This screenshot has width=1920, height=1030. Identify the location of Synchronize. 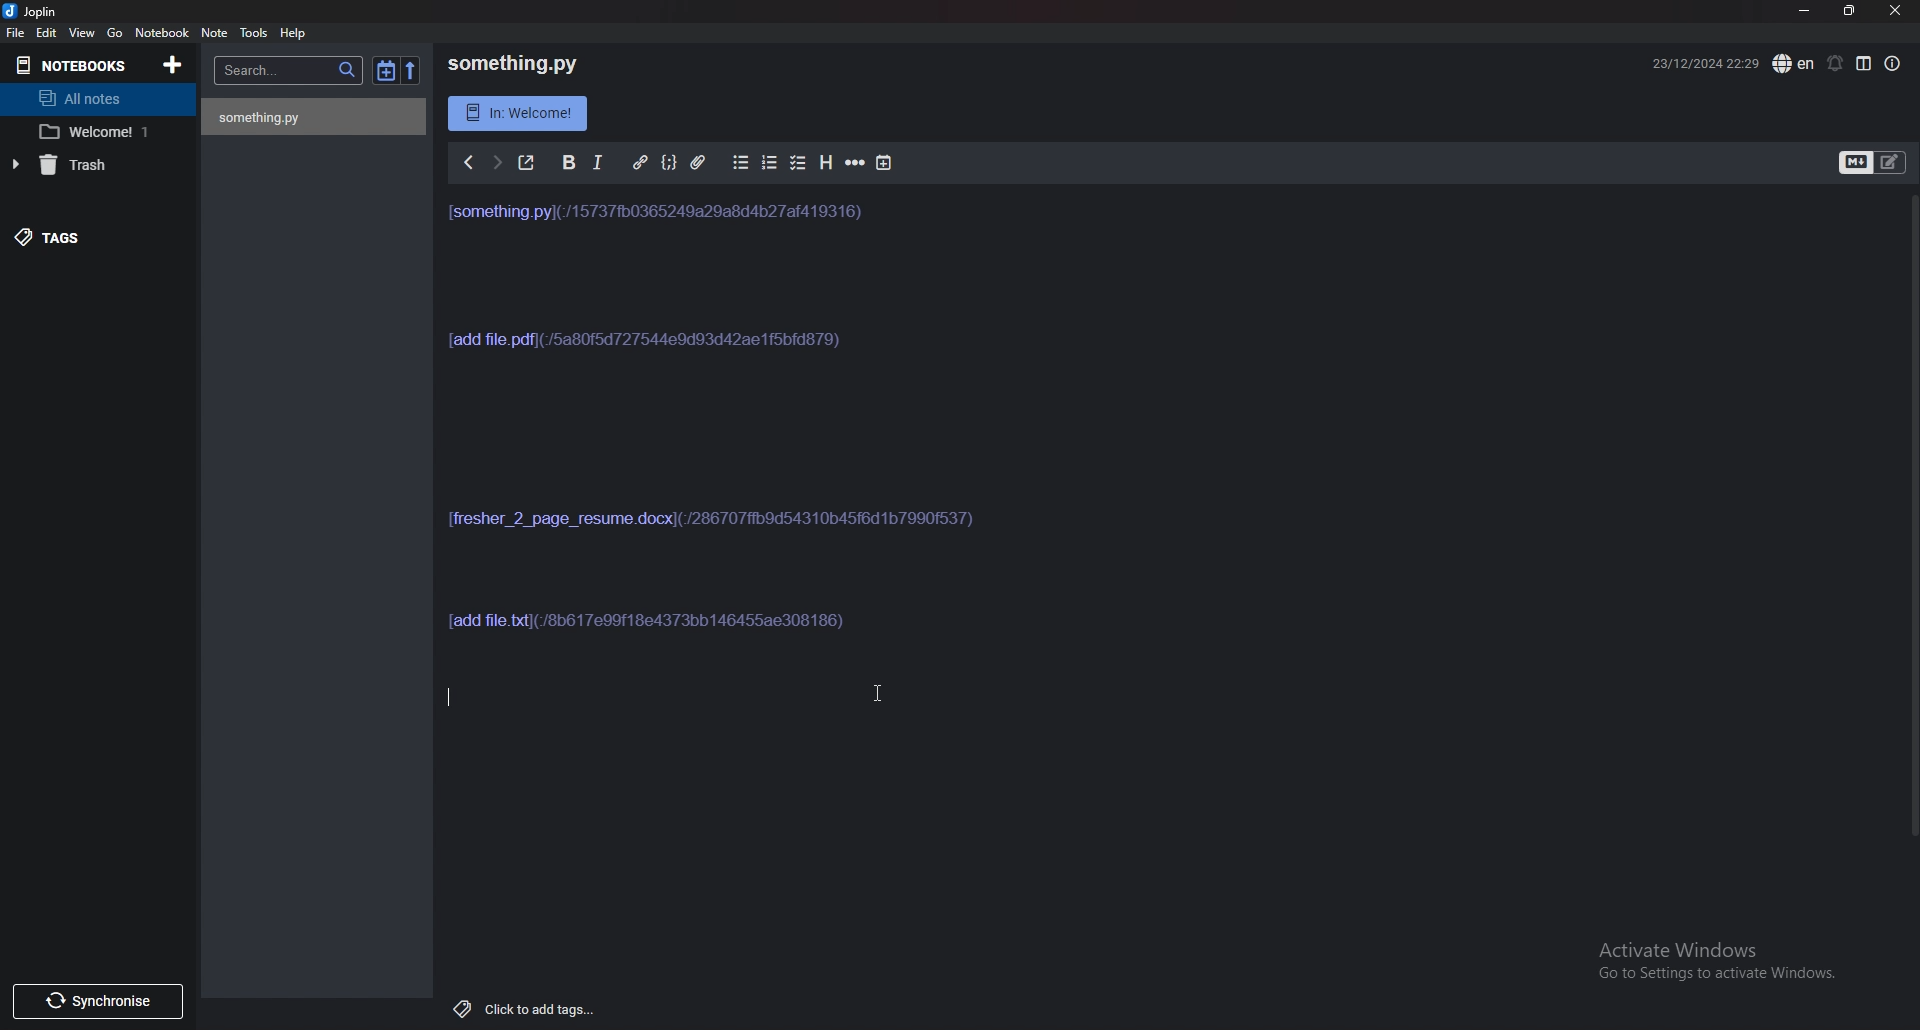
(98, 1004).